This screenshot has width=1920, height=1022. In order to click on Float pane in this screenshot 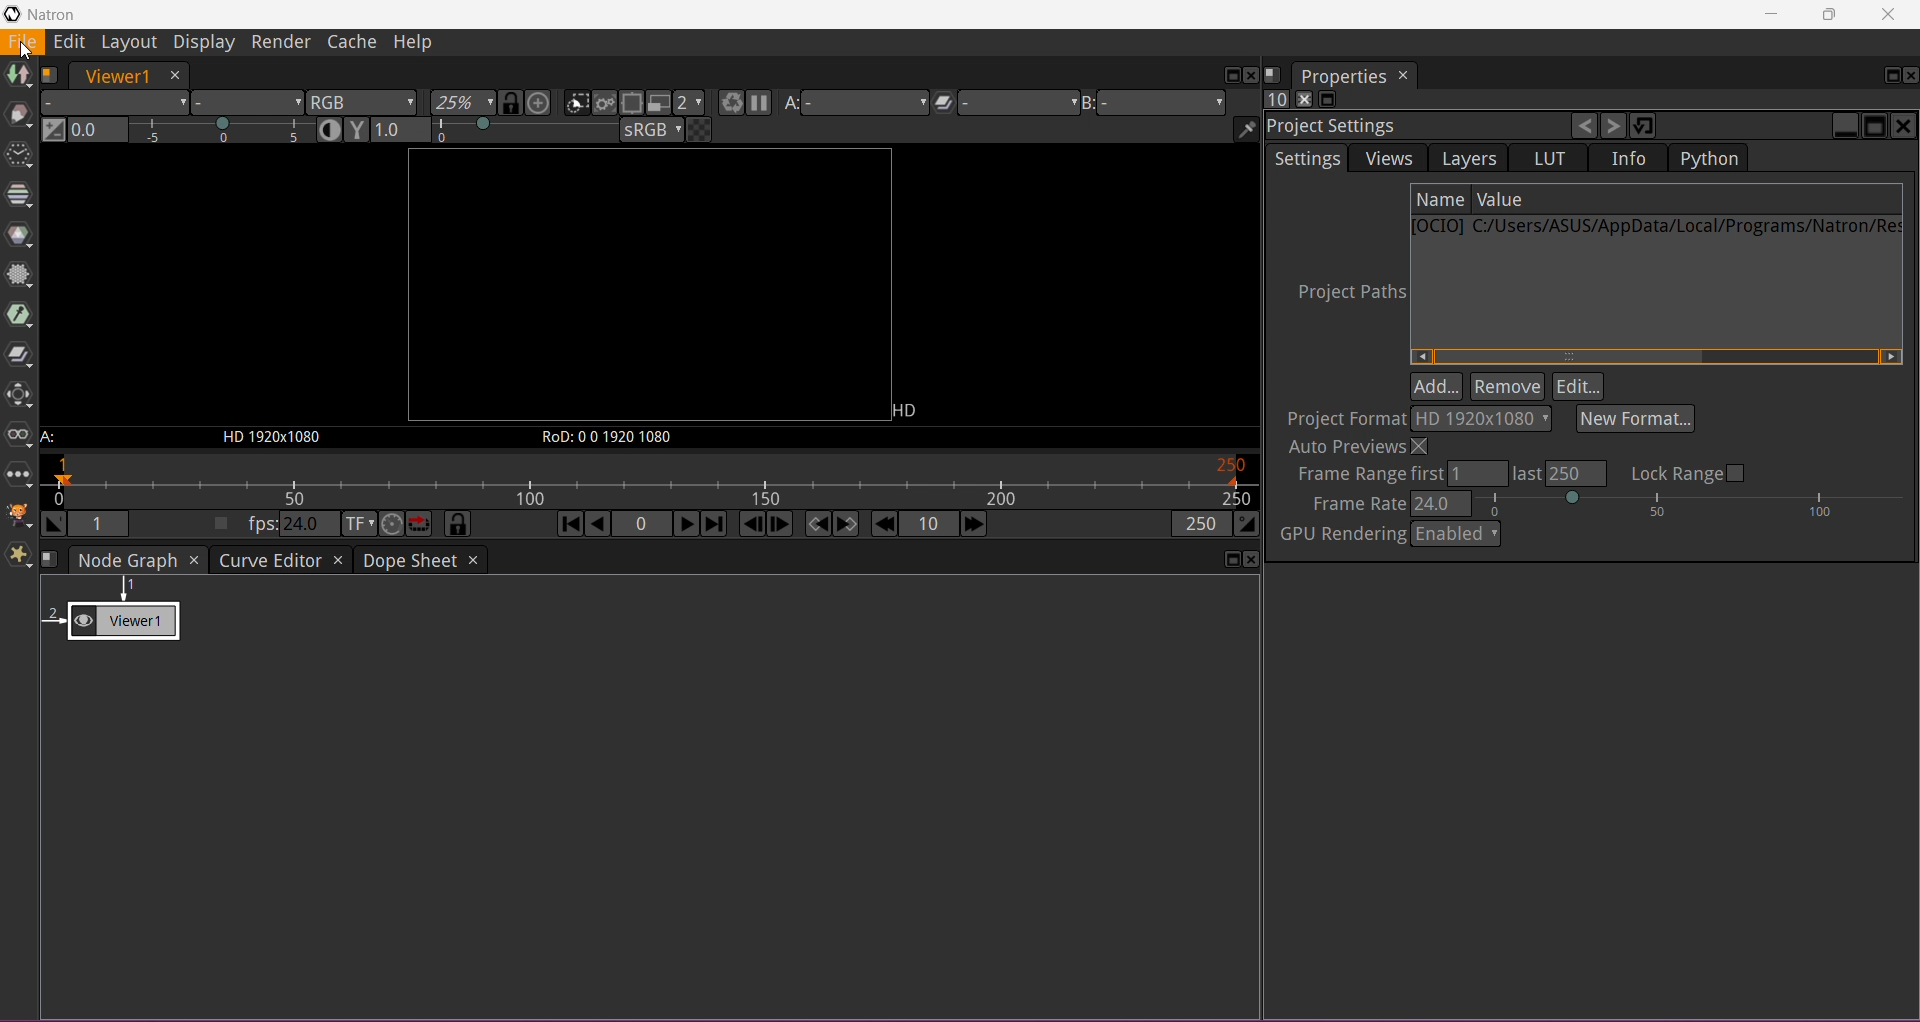, I will do `click(1225, 74)`.